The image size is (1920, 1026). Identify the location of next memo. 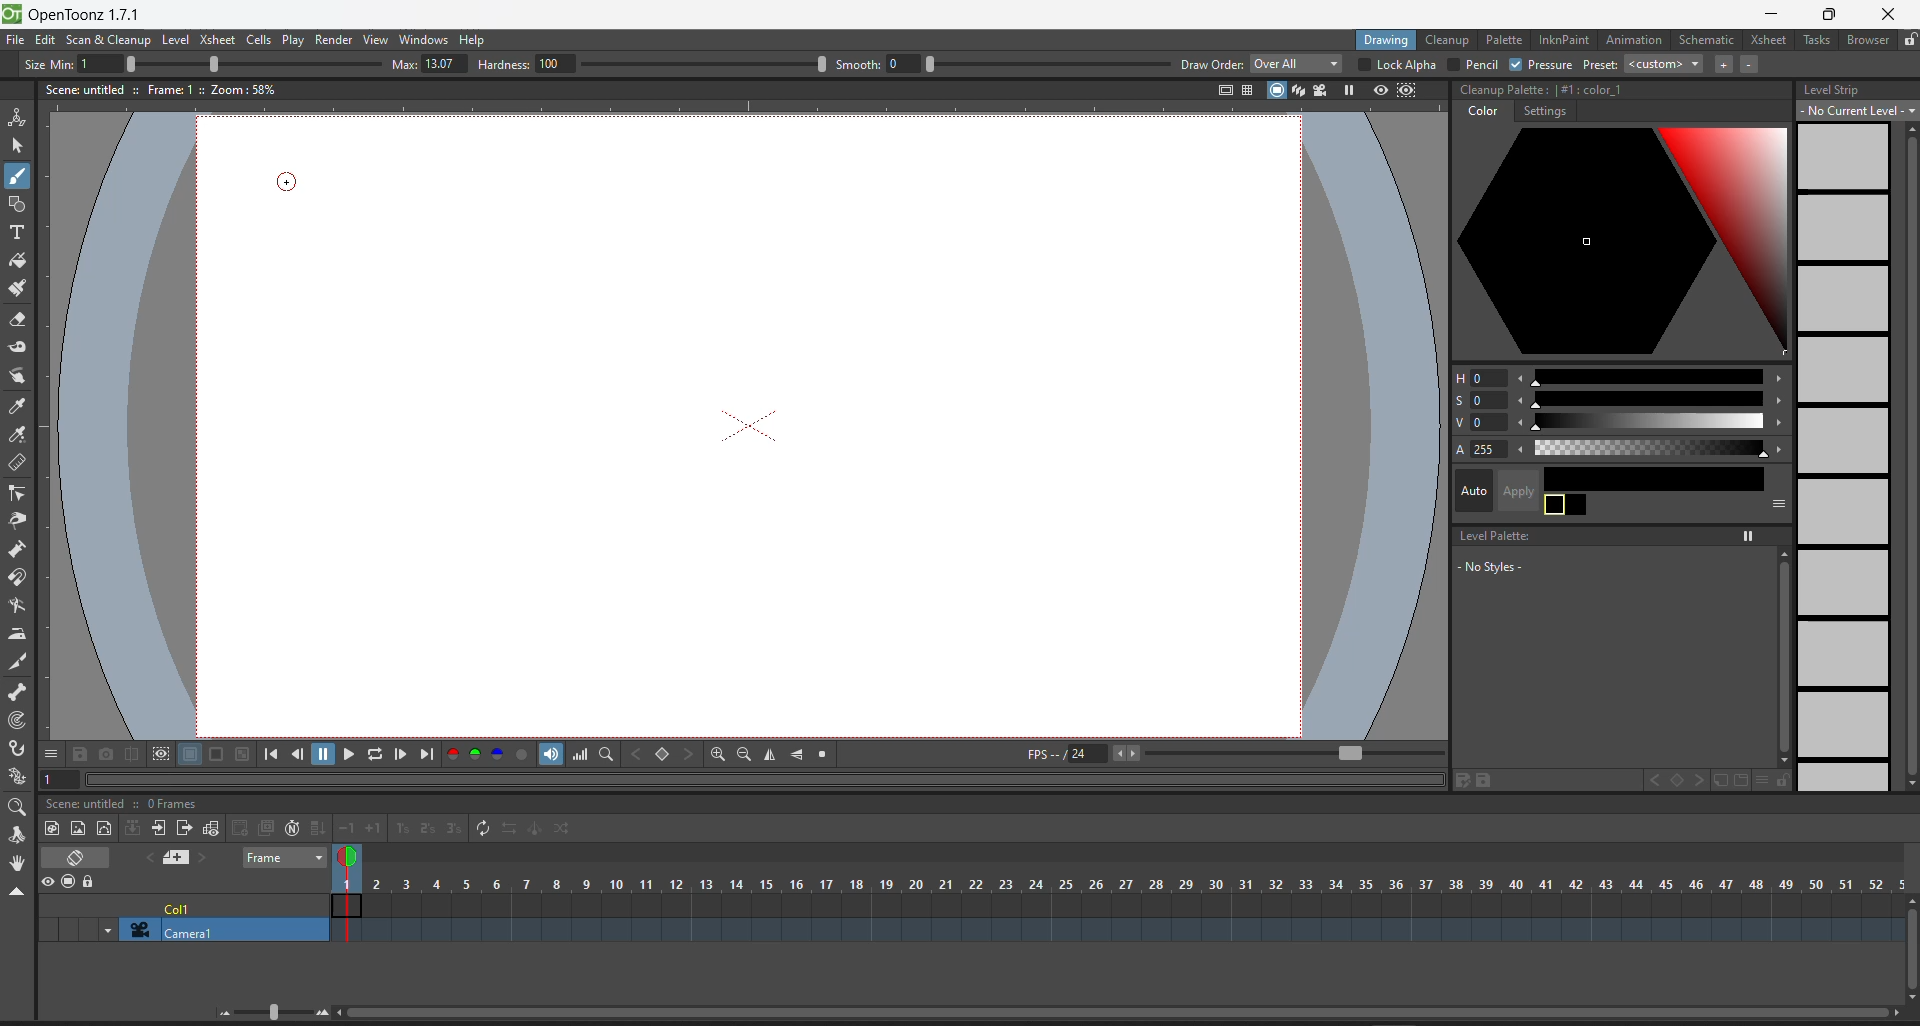
(204, 857).